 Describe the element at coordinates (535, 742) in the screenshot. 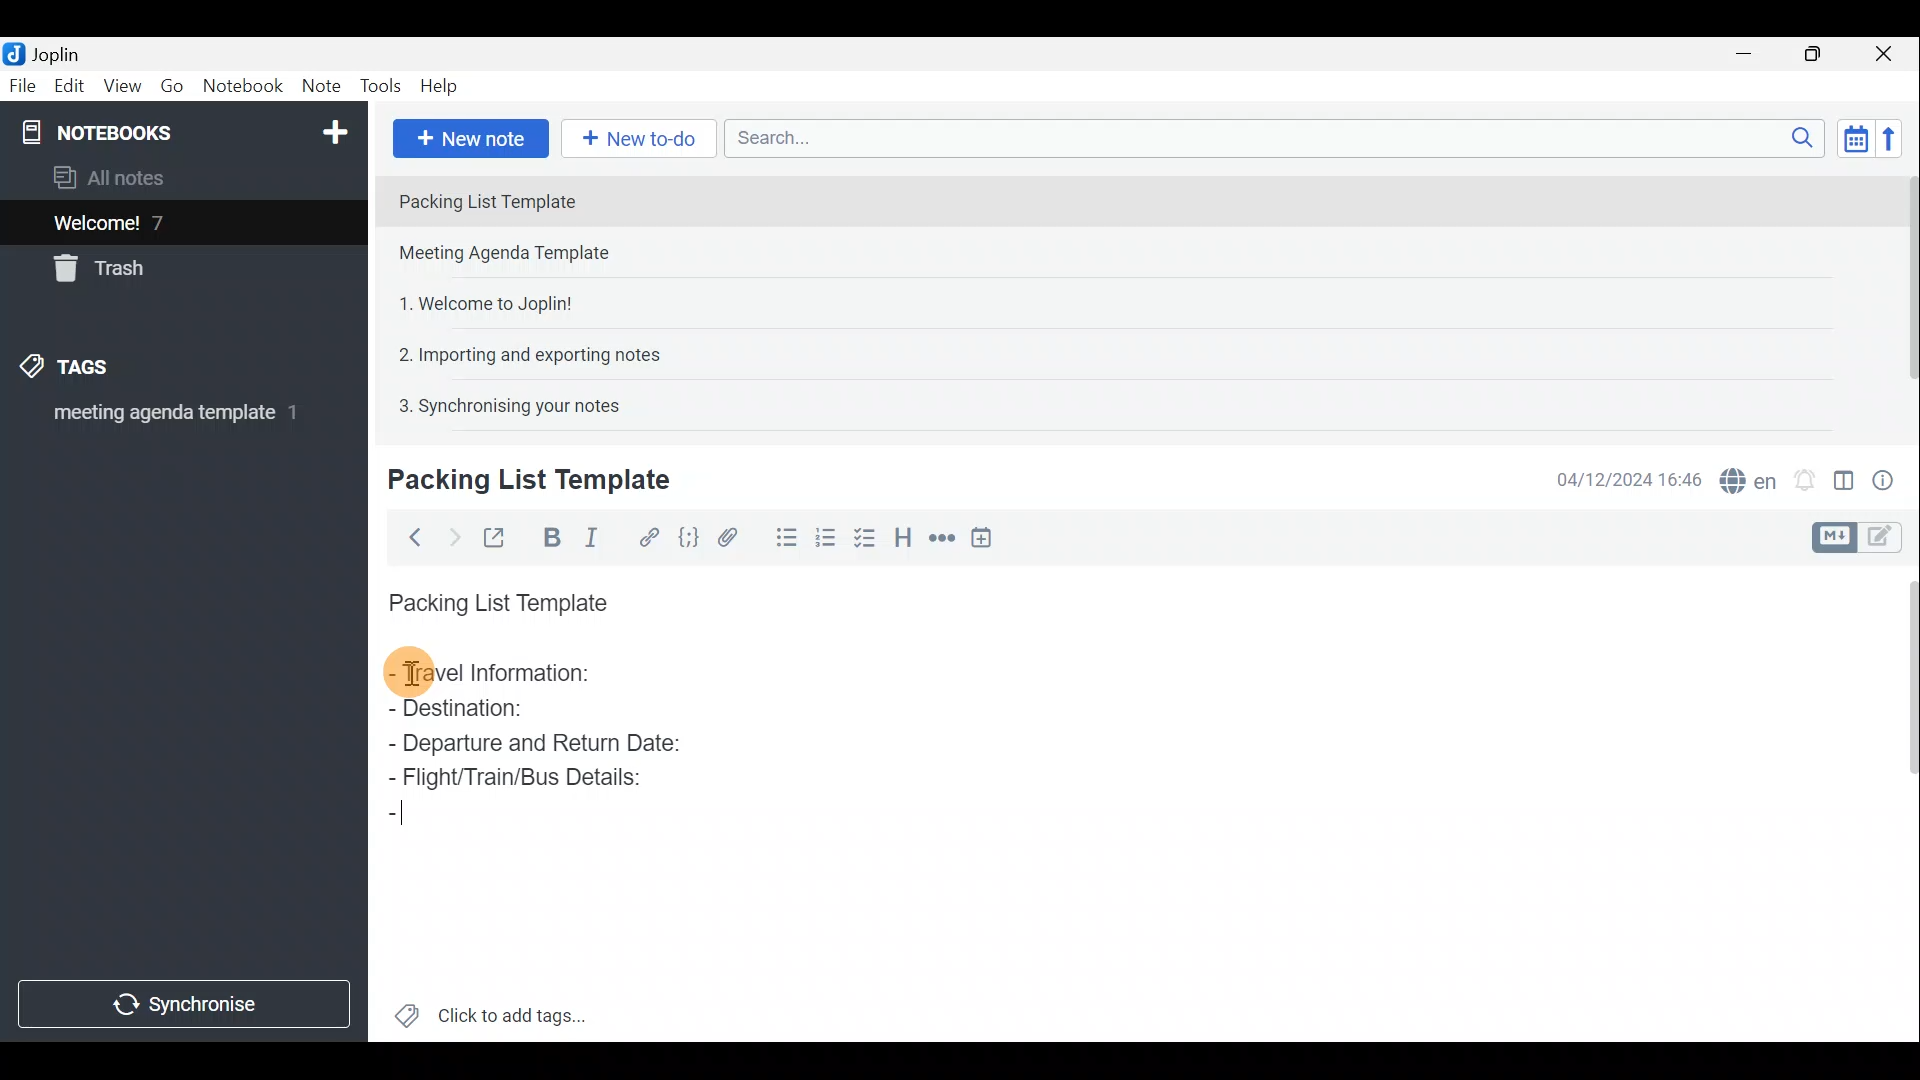

I see `Departure and Return Date:` at that location.